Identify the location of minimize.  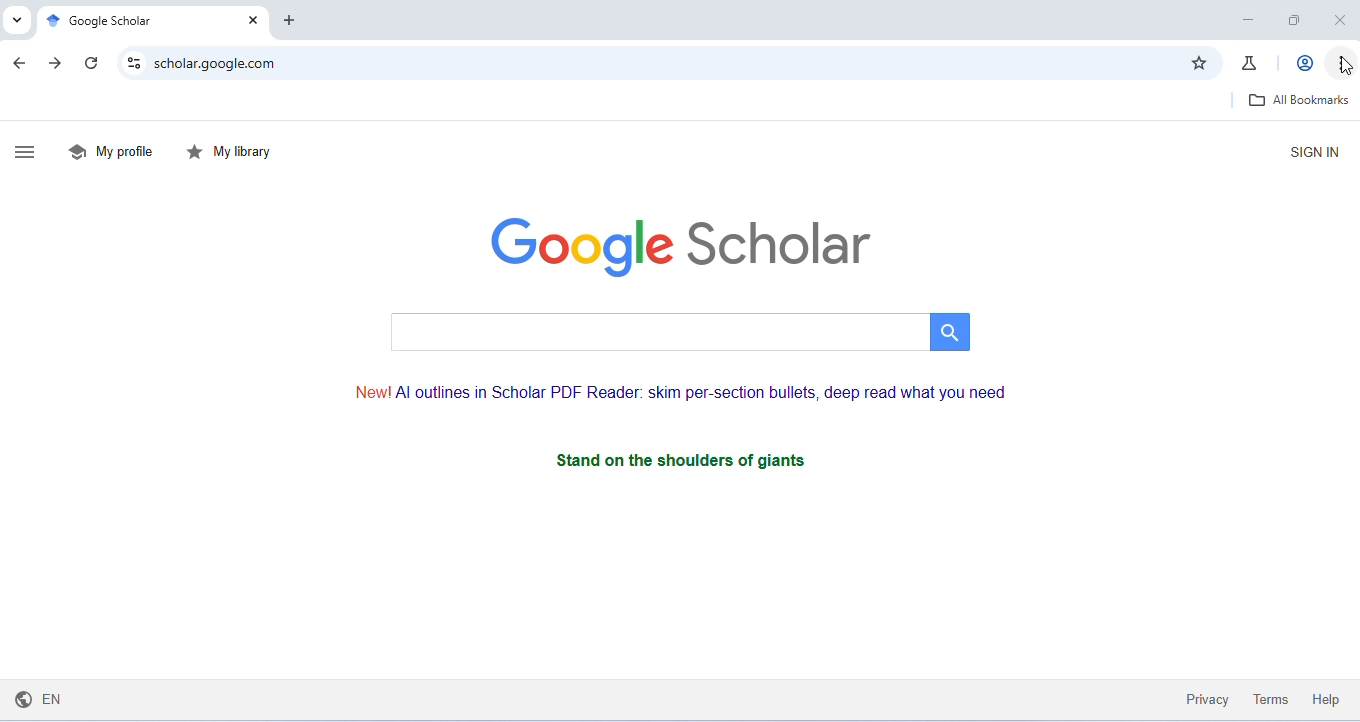
(1248, 19).